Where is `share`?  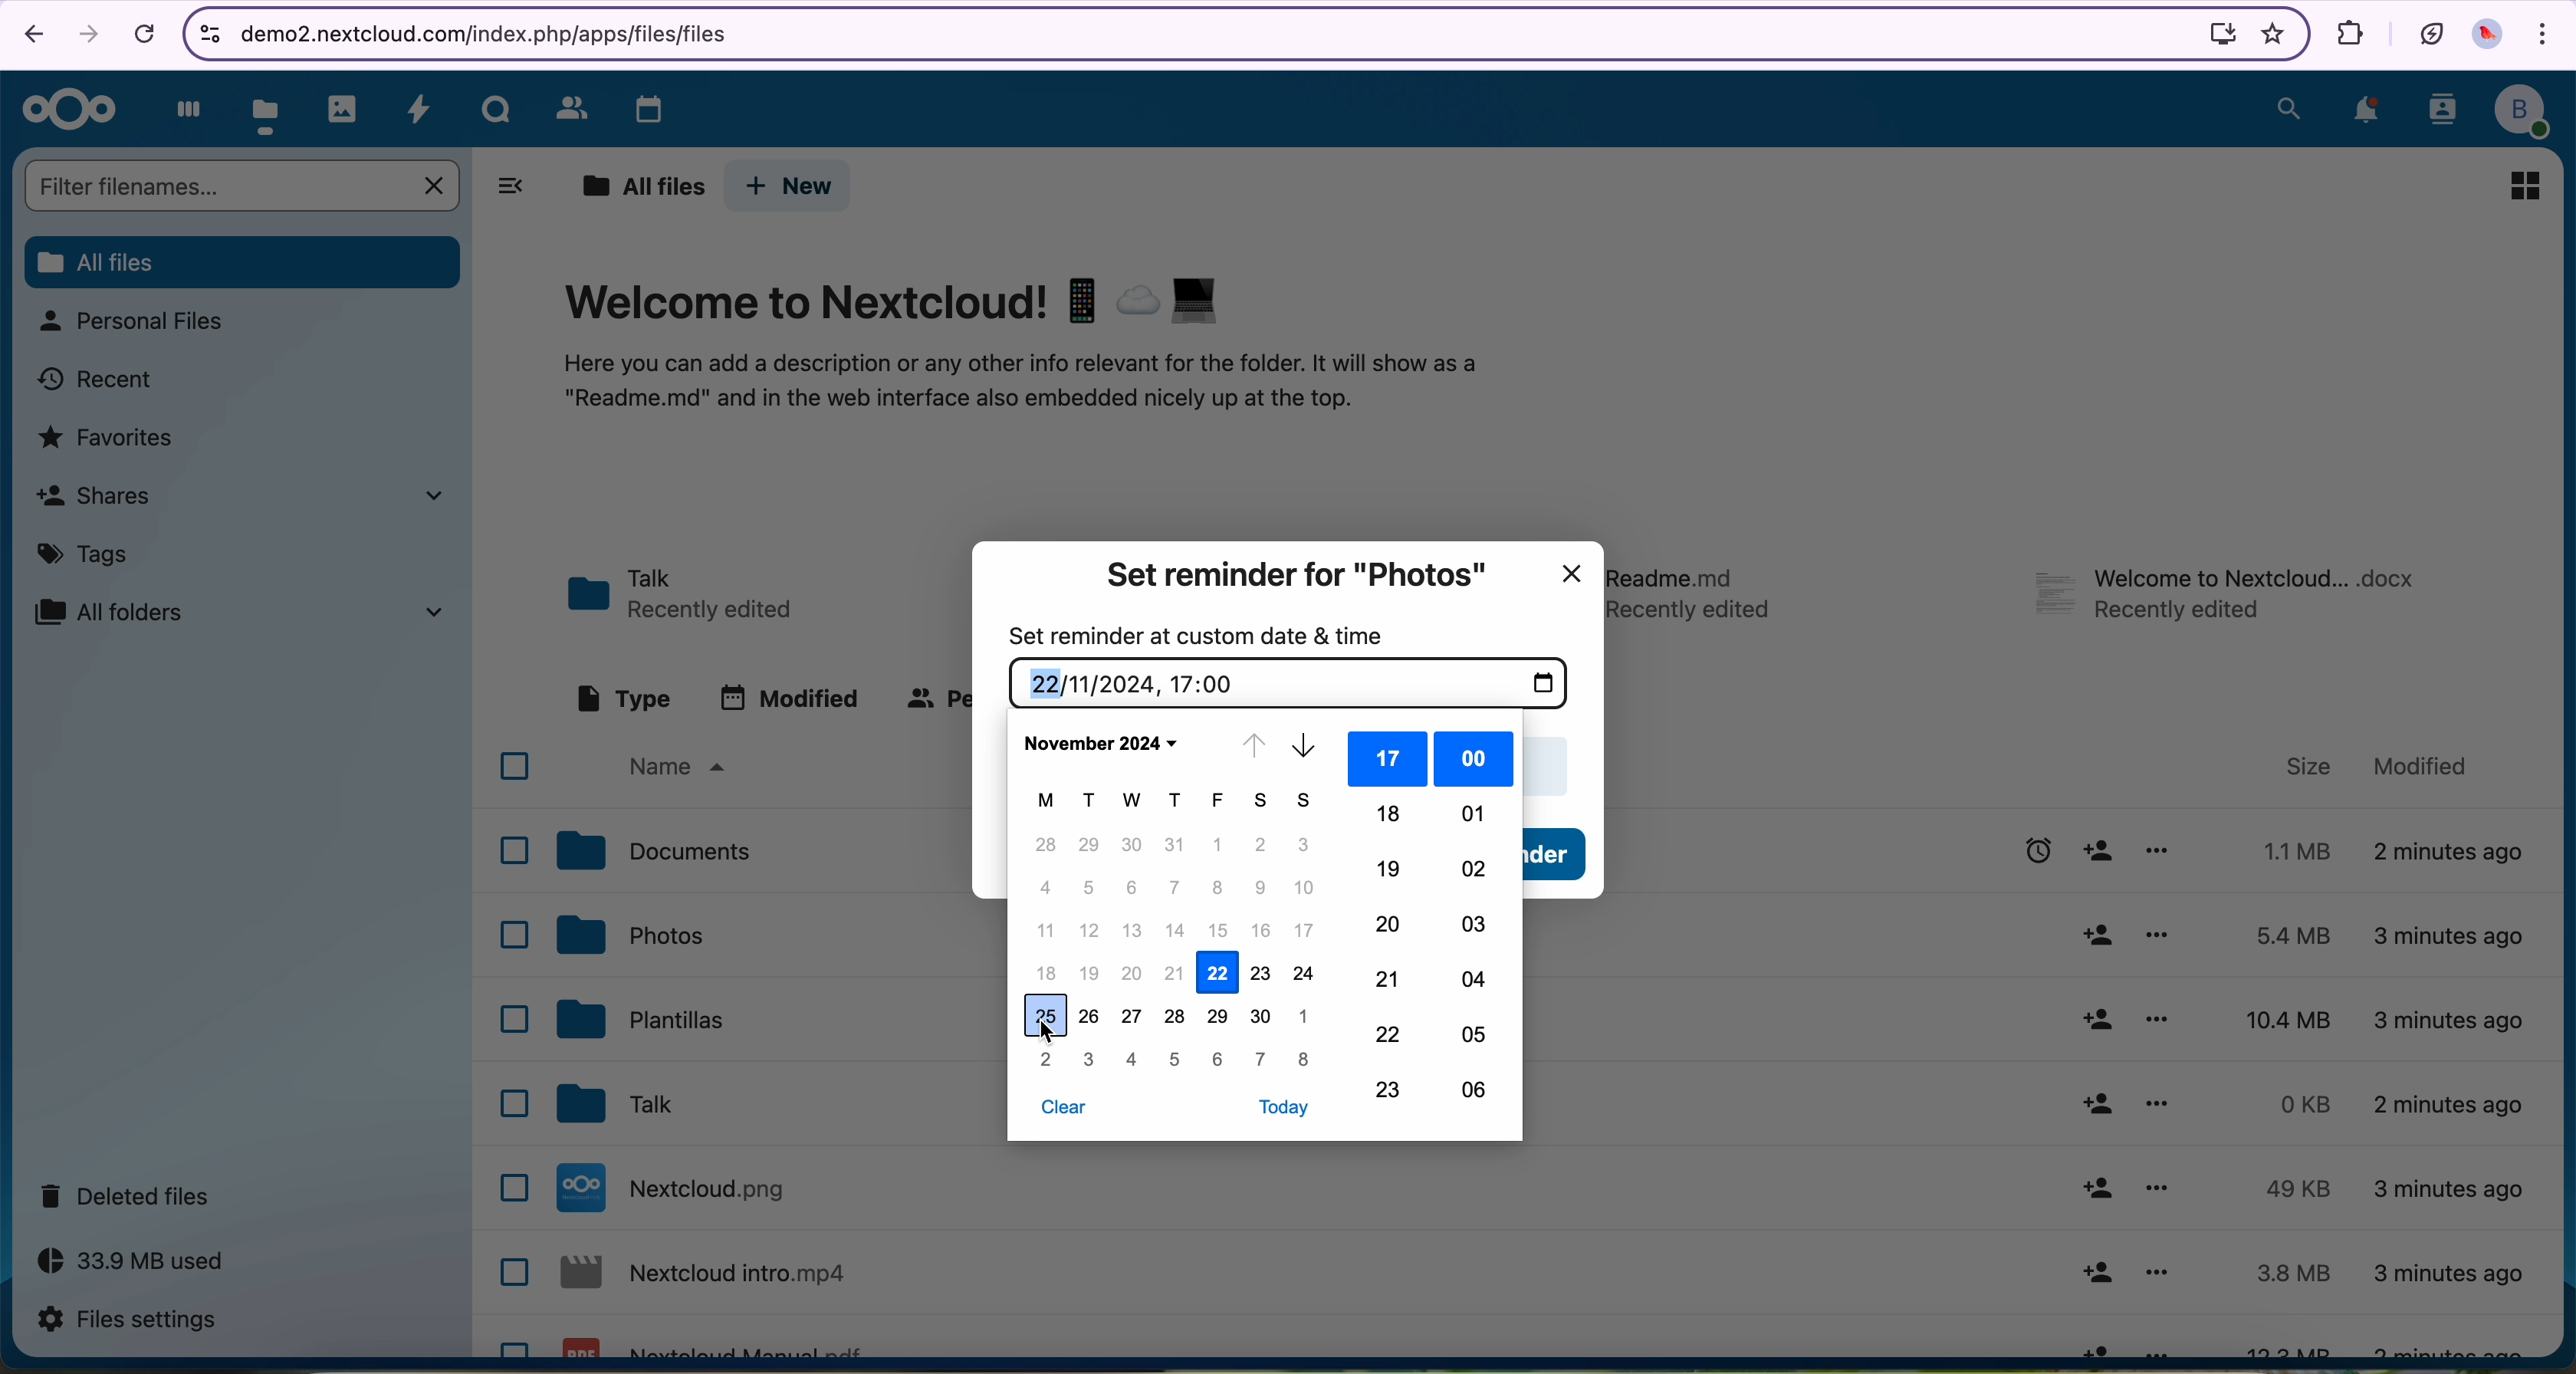
share is located at coordinates (2099, 1344).